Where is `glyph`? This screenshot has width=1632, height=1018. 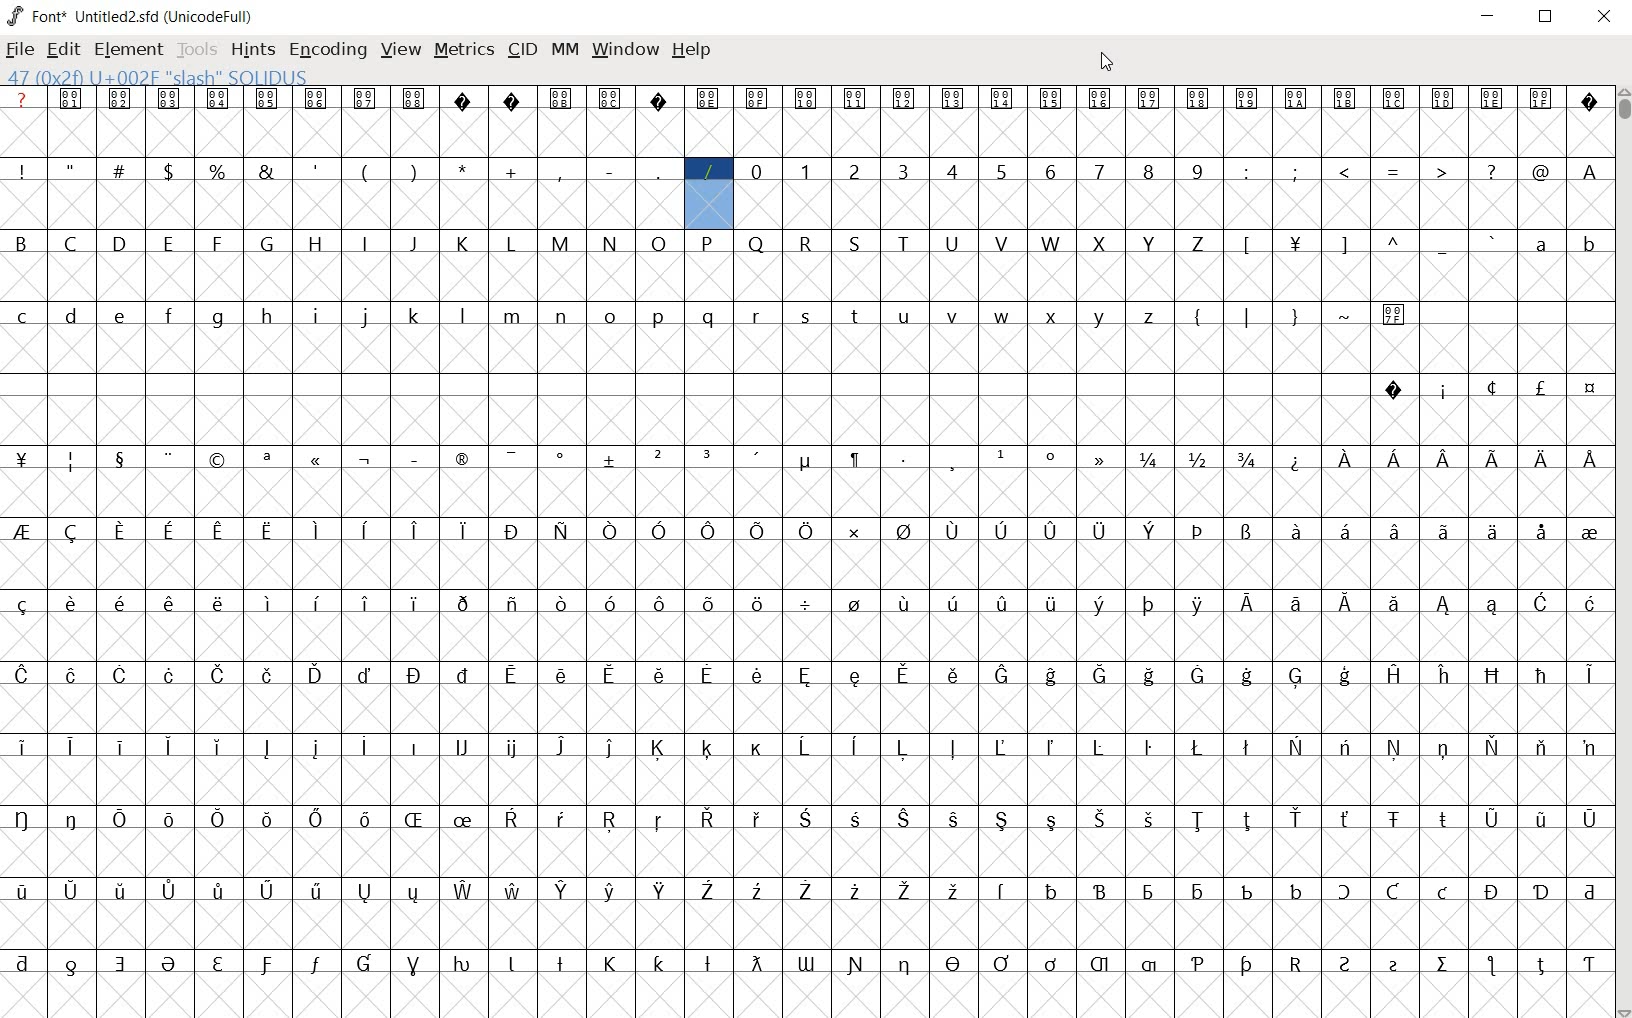 glyph is located at coordinates (1494, 241).